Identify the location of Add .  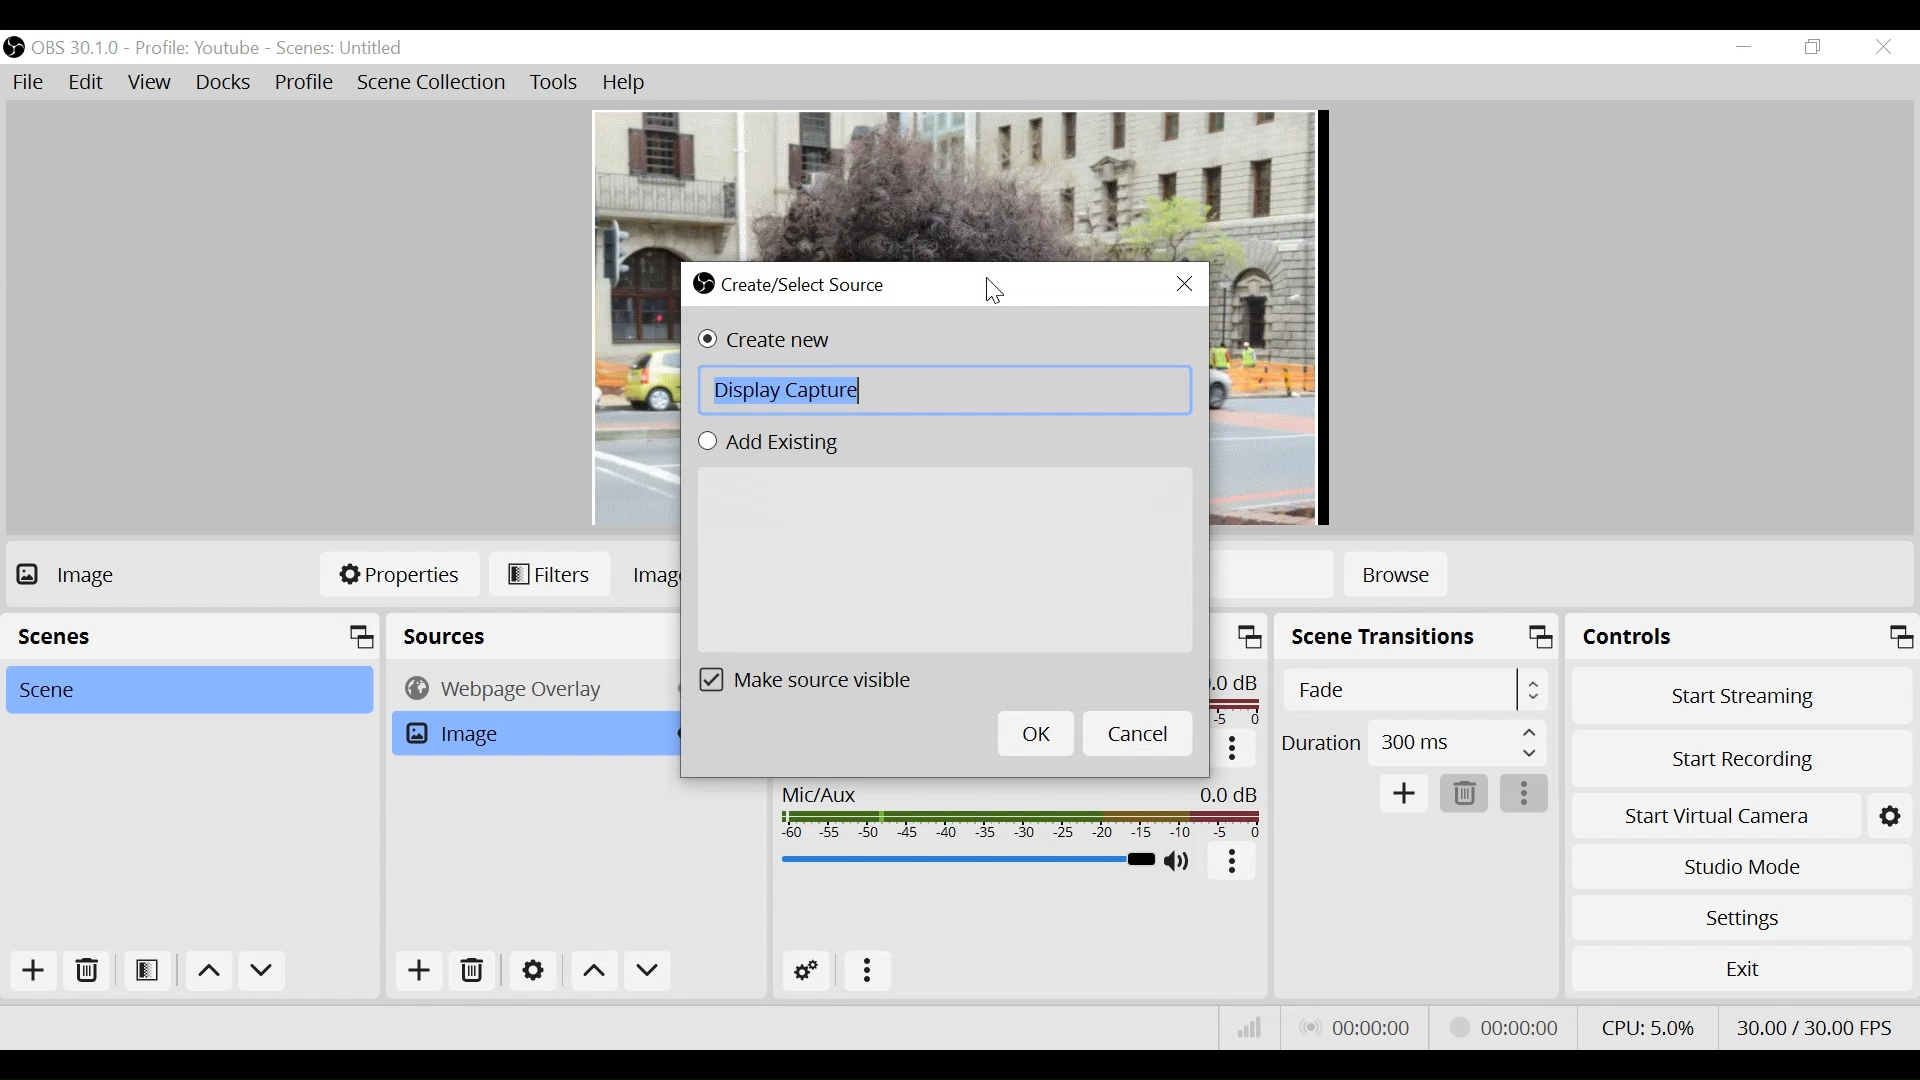
(1405, 794).